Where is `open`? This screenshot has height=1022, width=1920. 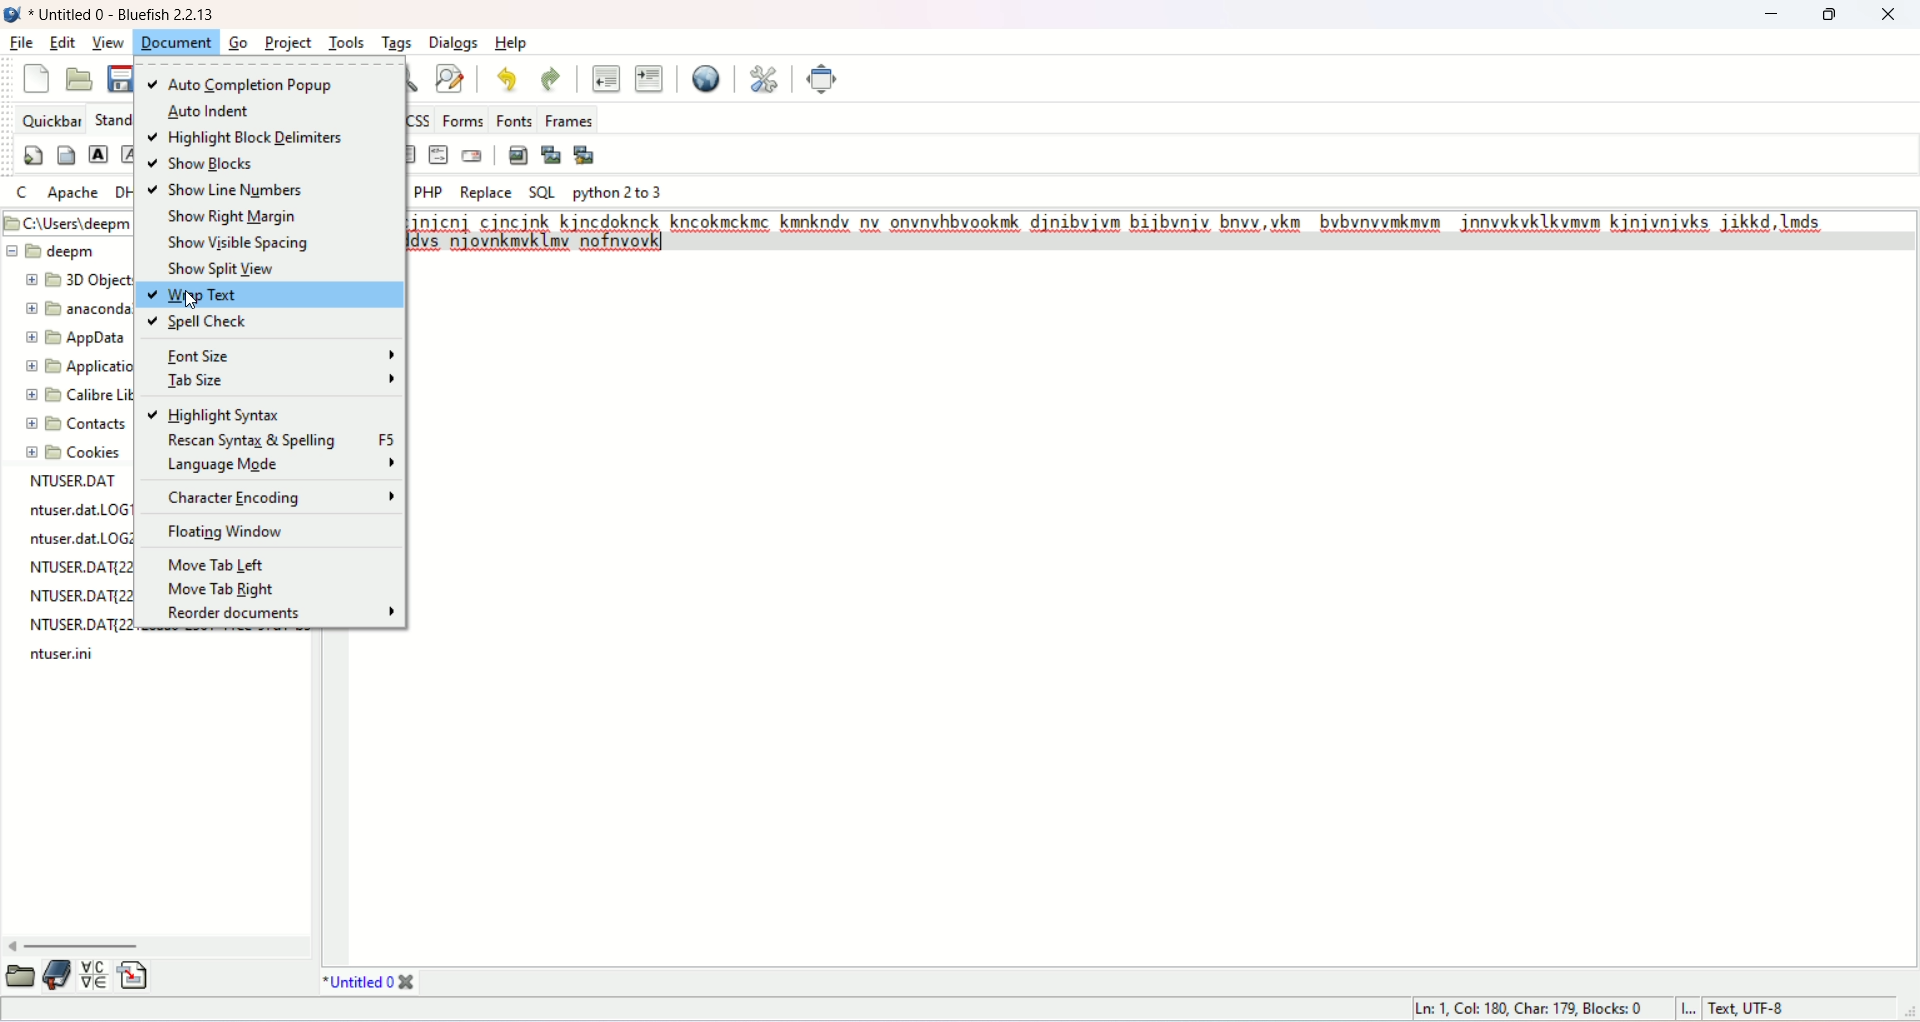
open is located at coordinates (22, 977).